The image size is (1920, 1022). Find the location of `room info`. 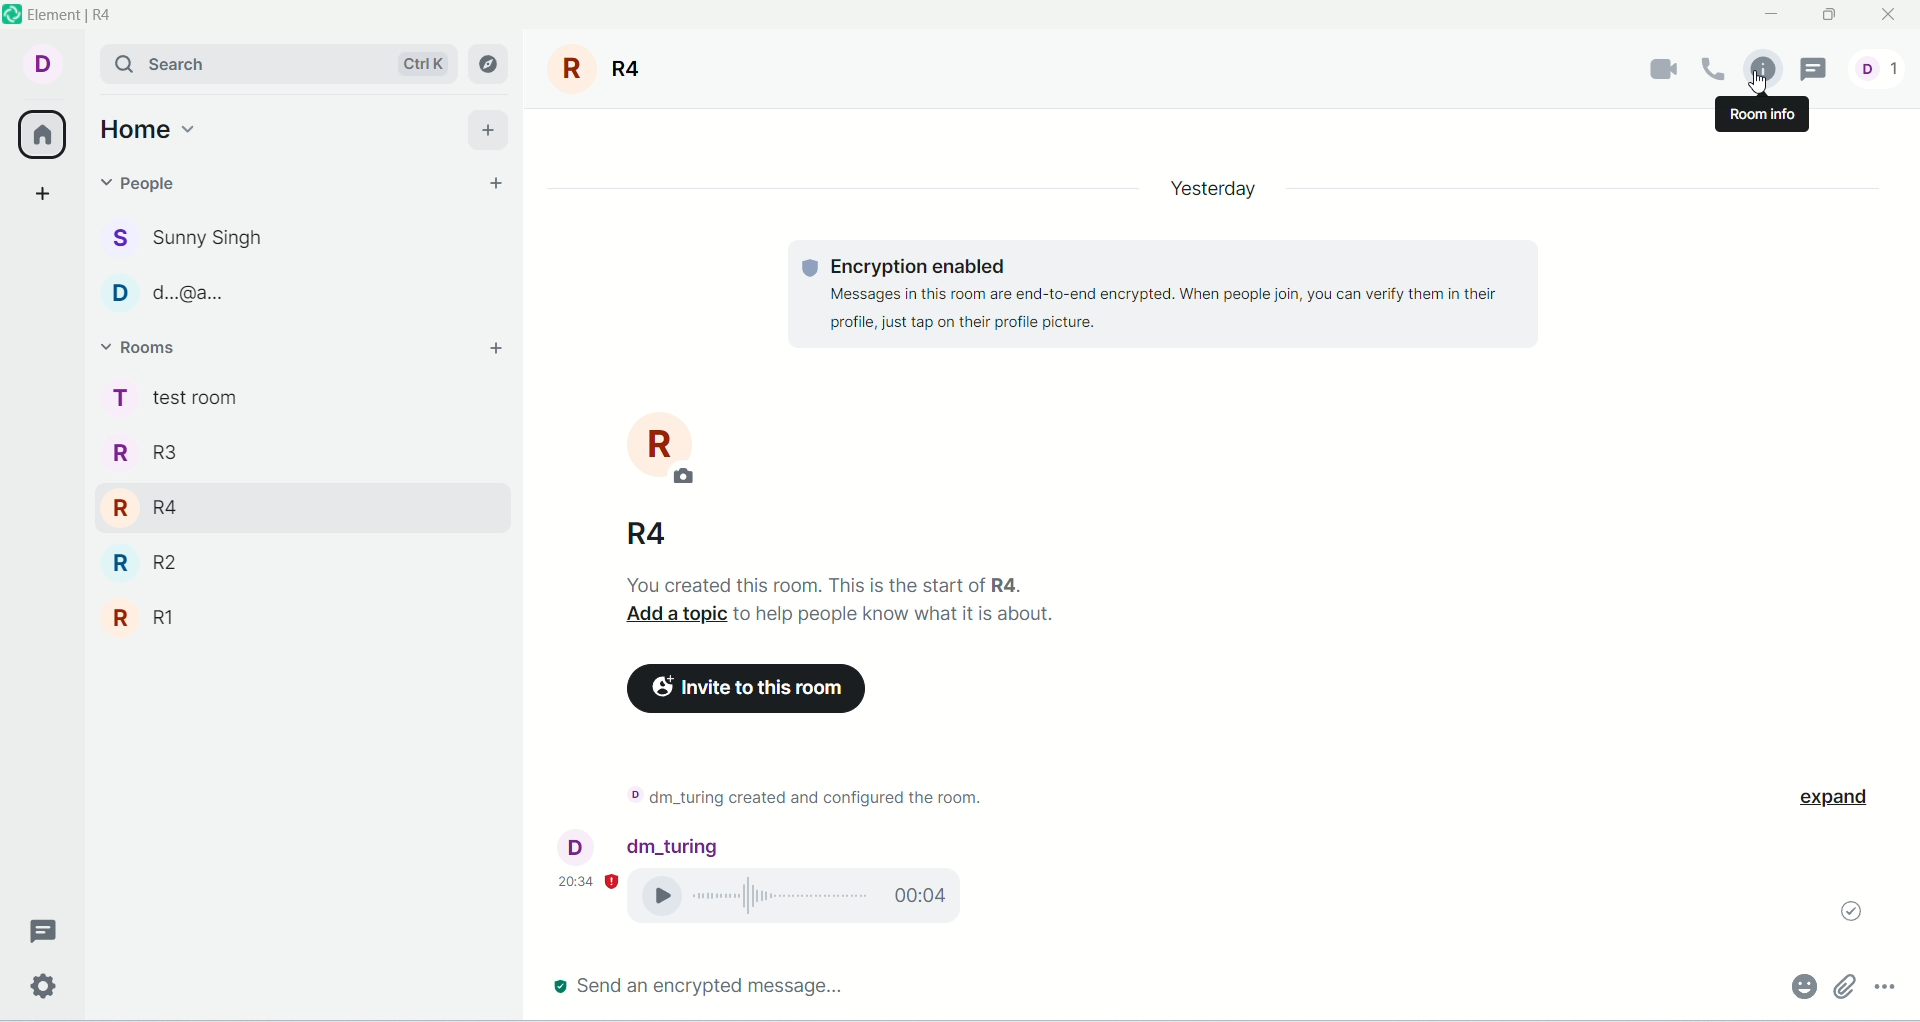

room info is located at coordinates (1762, 69).